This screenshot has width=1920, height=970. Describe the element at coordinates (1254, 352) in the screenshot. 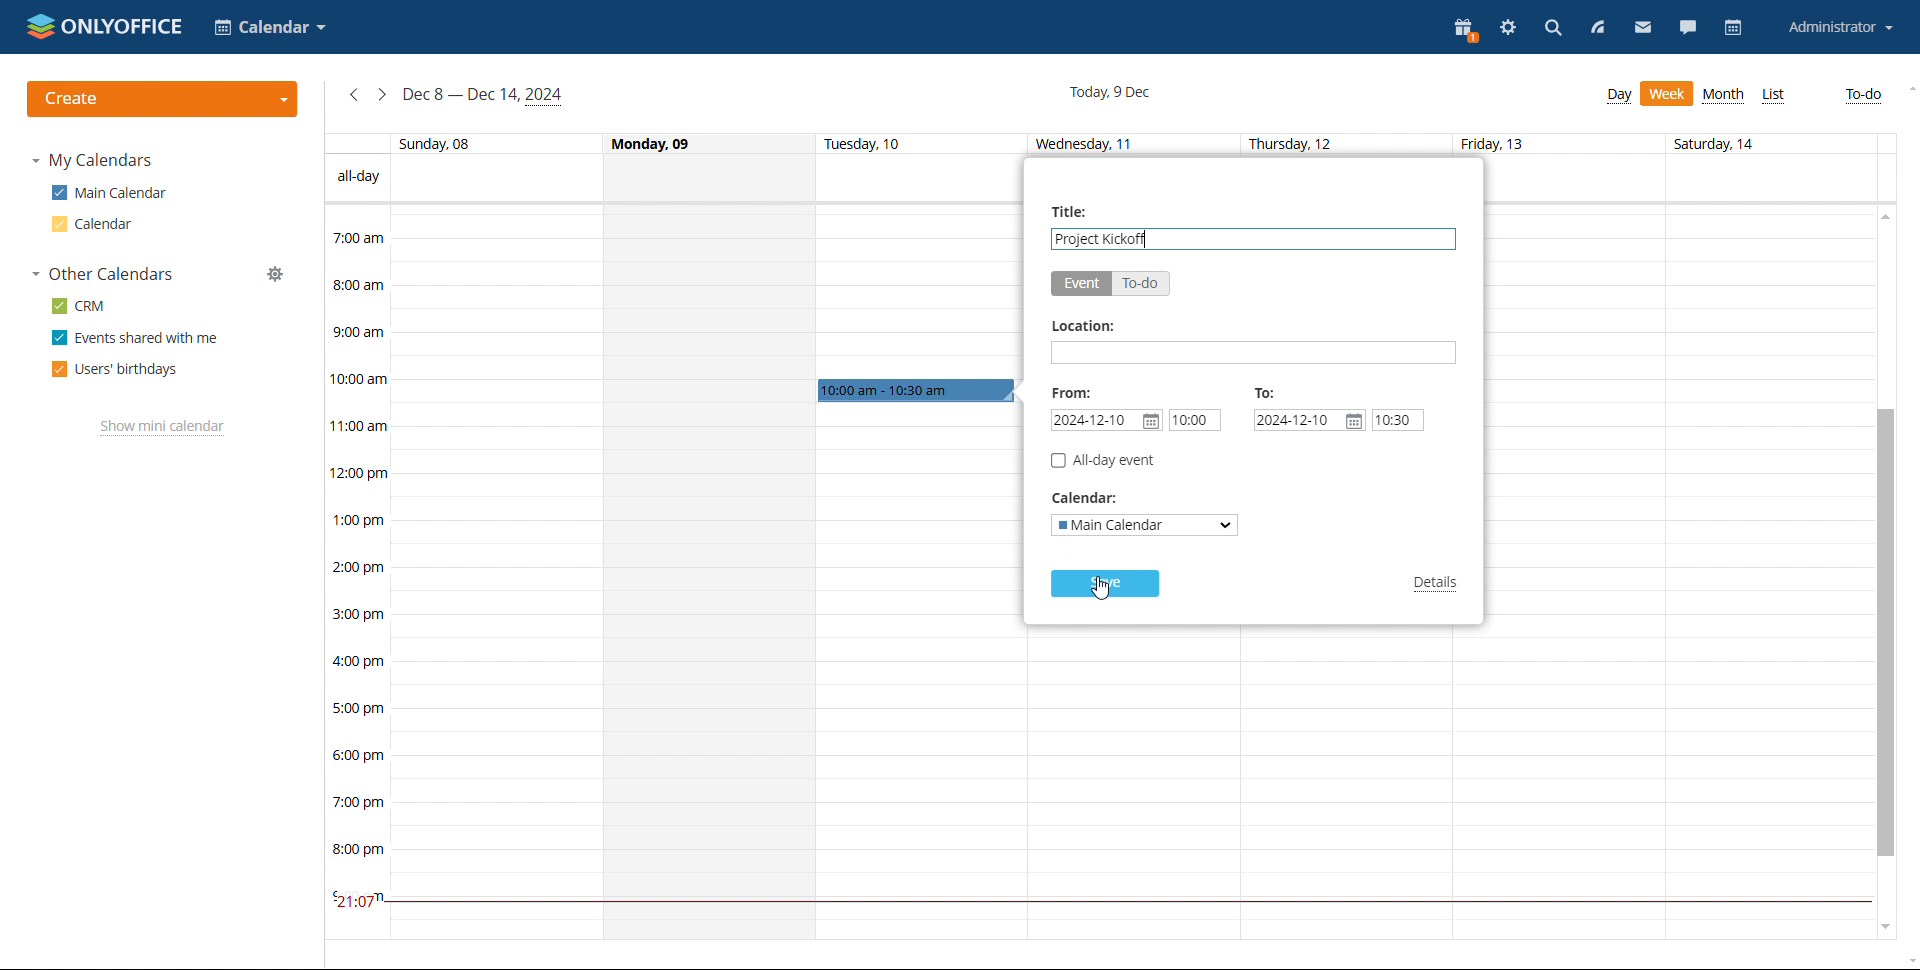

I see `location` at that location.